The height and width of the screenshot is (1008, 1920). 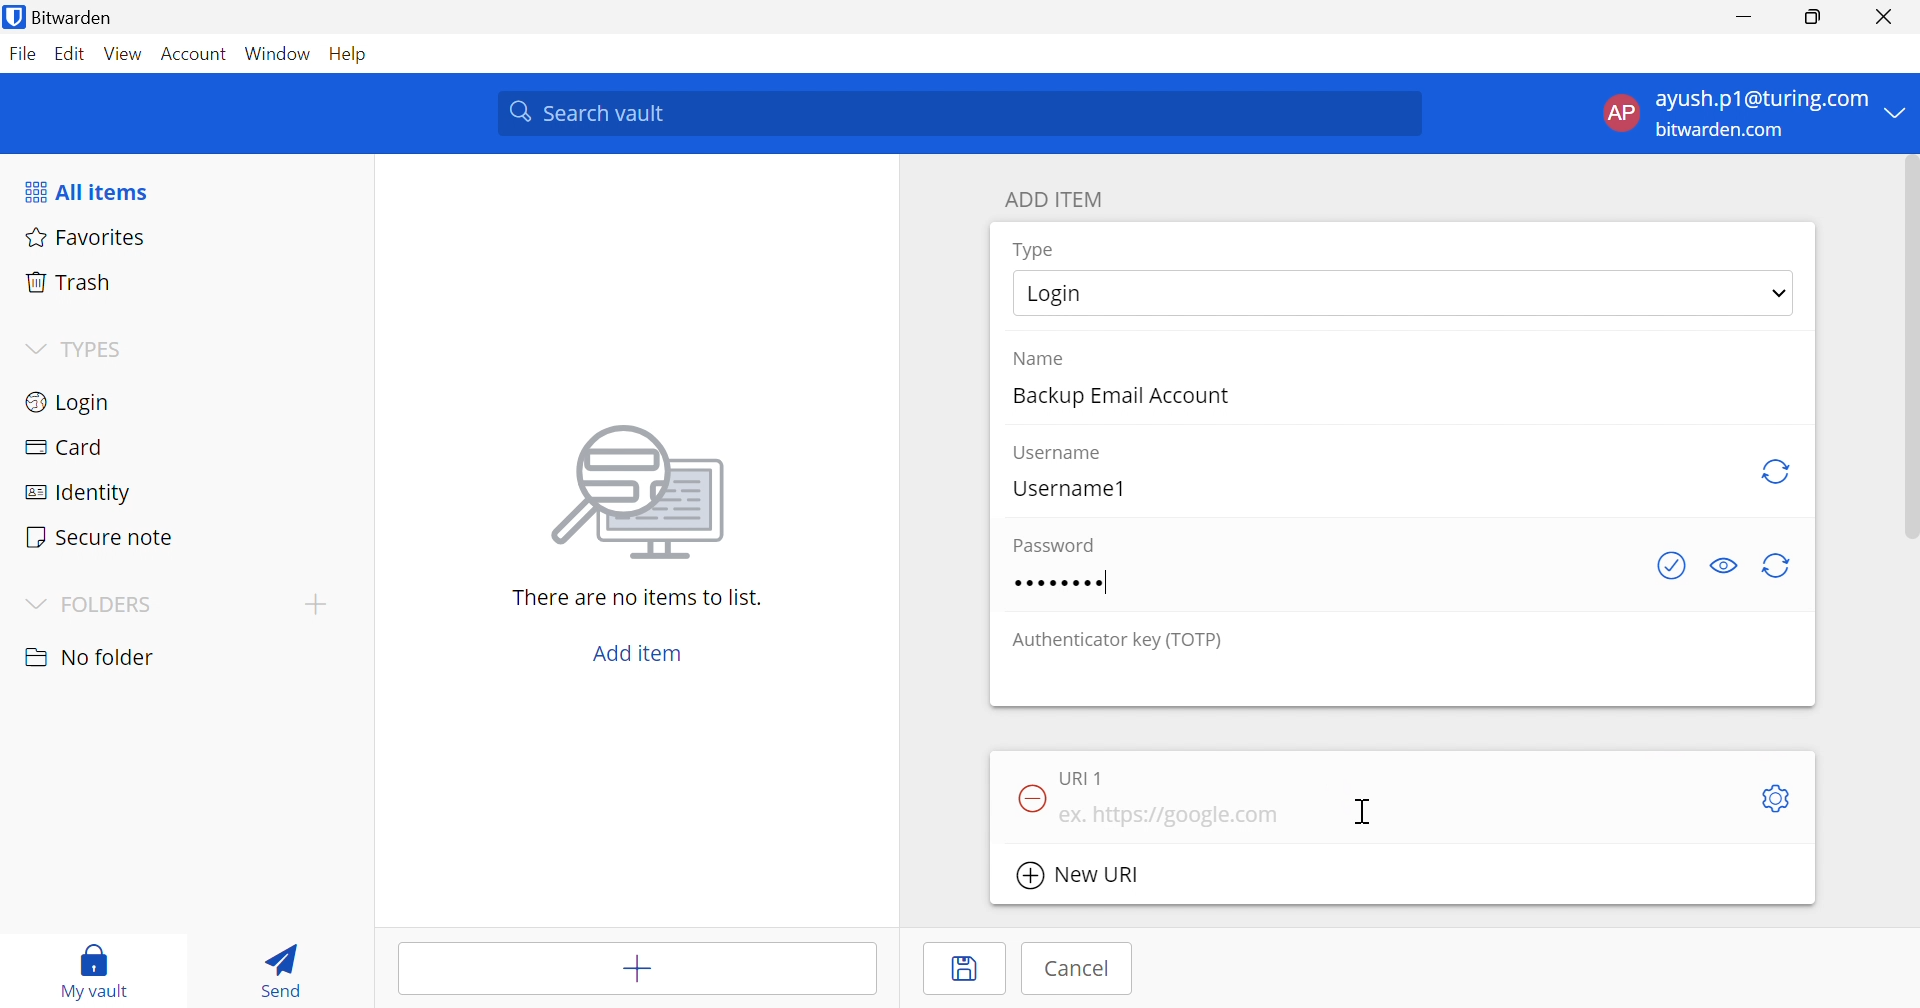 I want to click on Drop Down, so click(x=35, y=349).